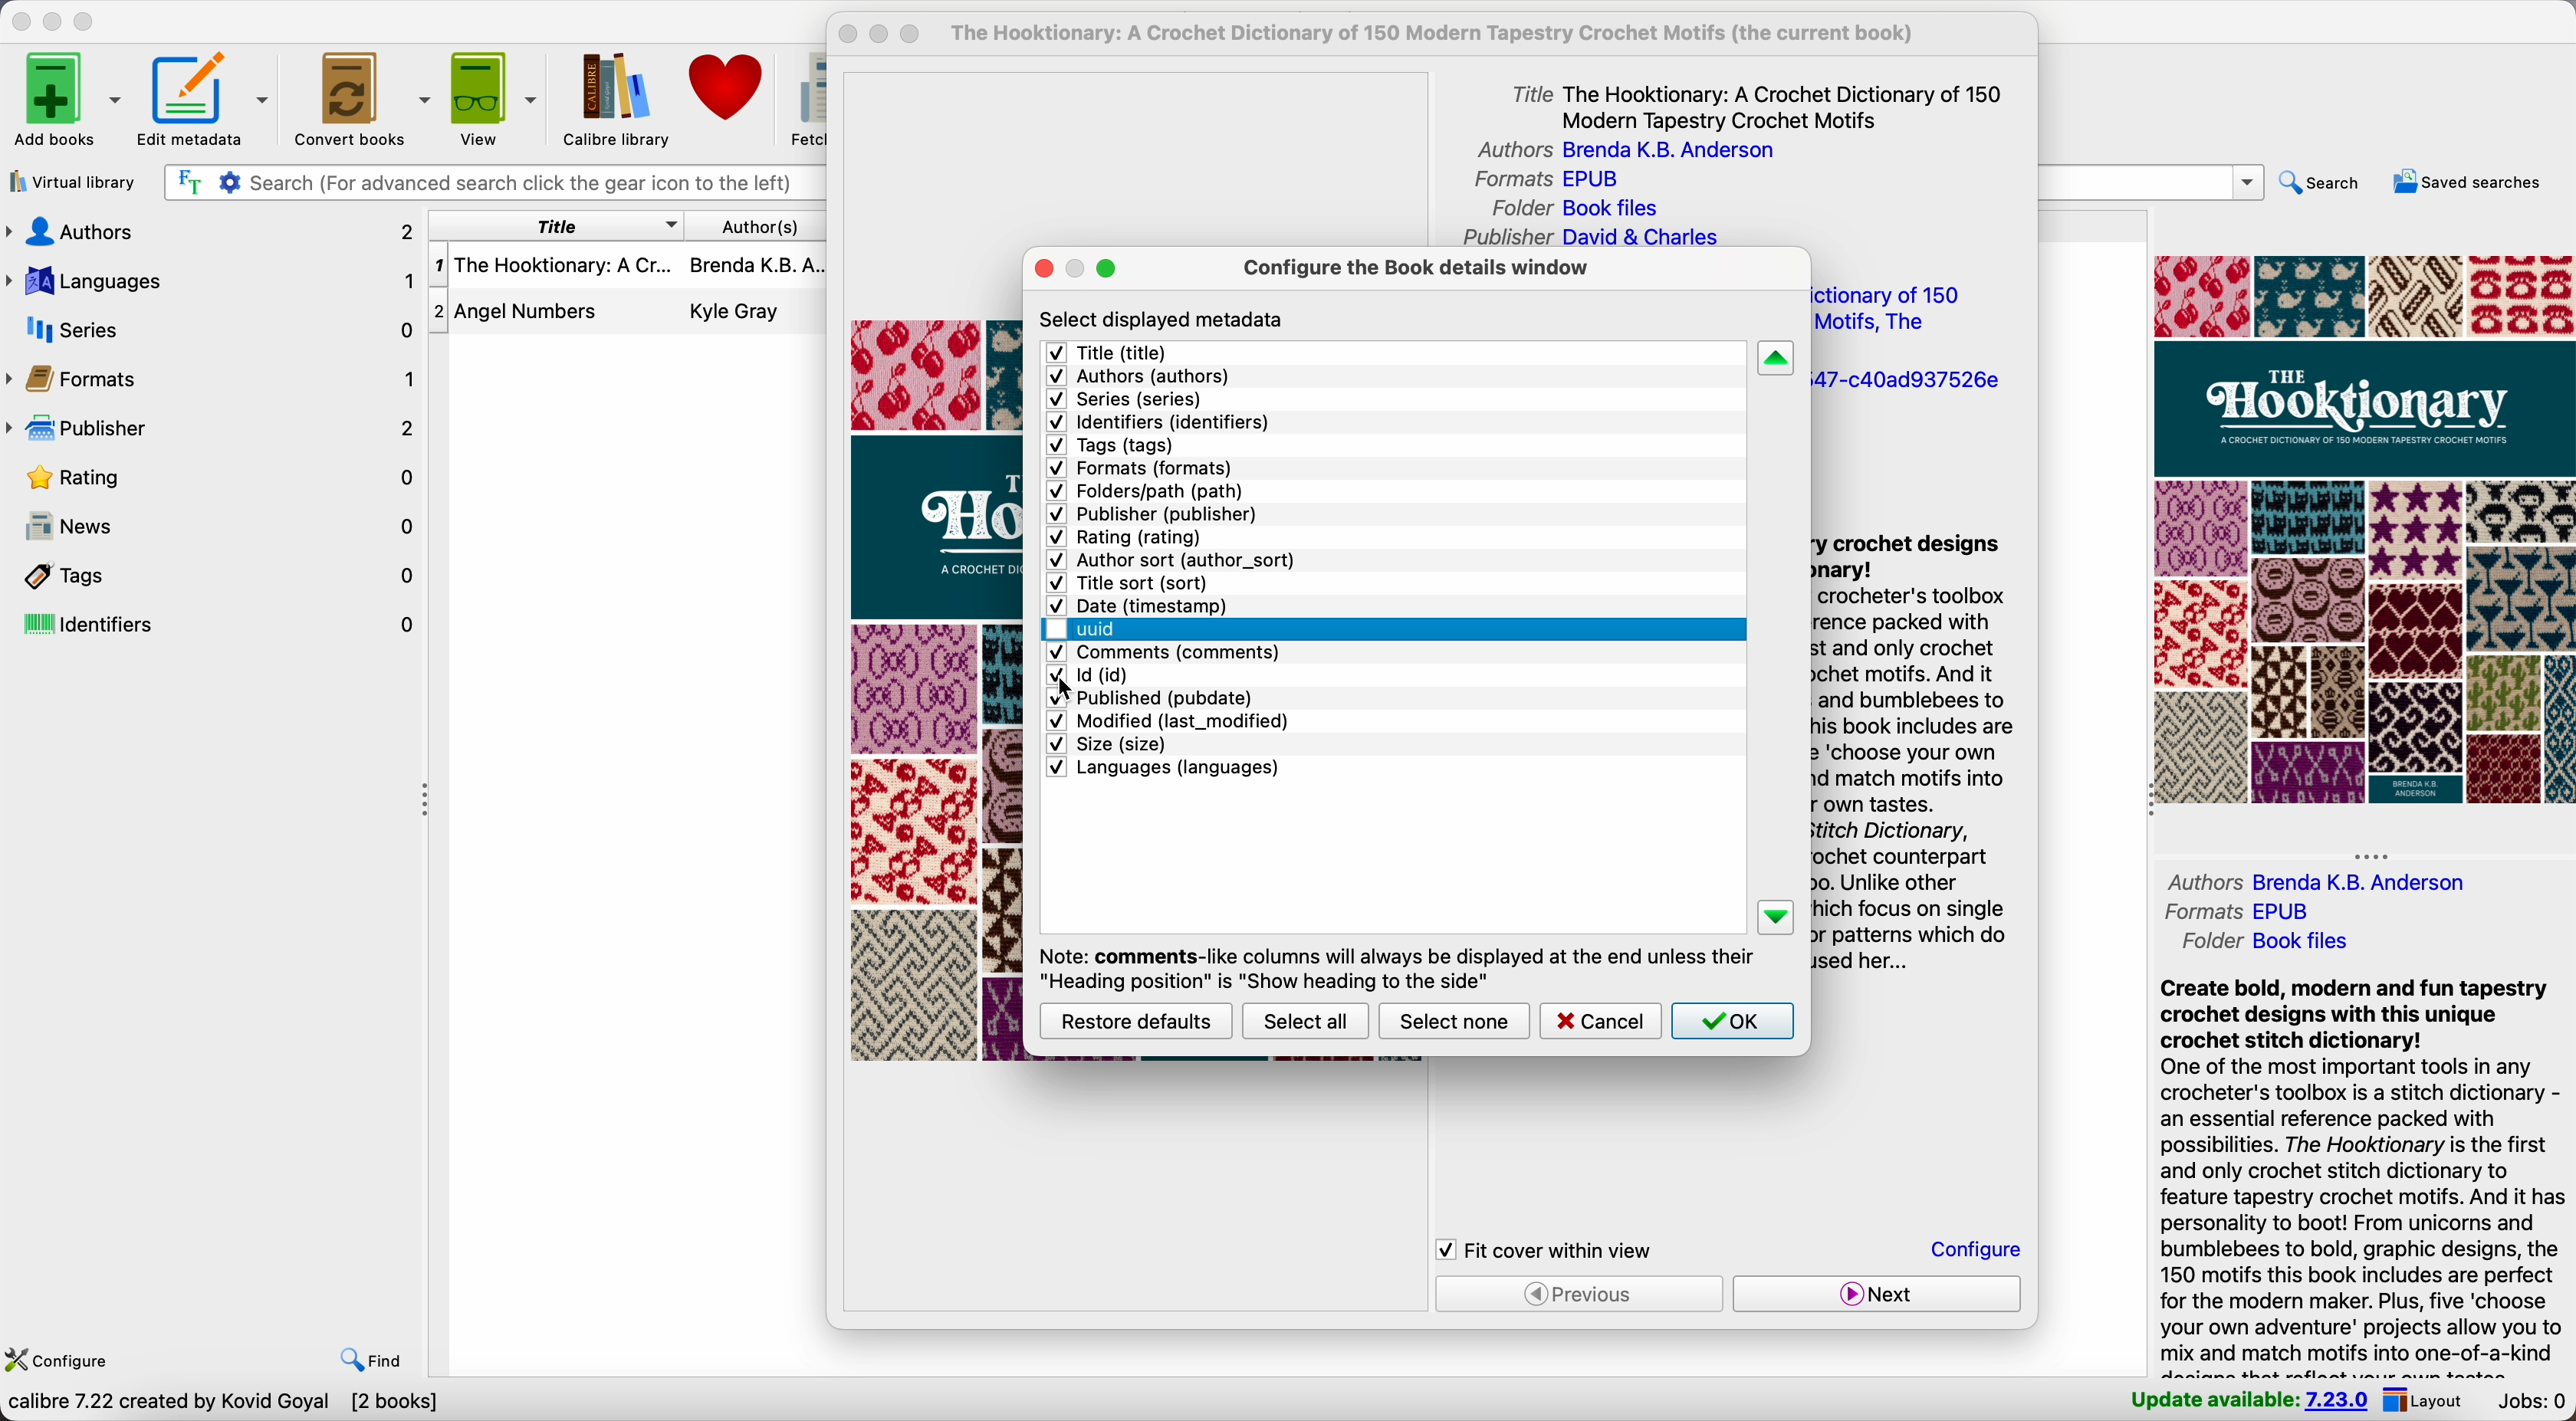 The image size is (2576, 1421). What do you see at coordinates (1914, 758) in the screenshot?
I see `synopsis` at bounding box center [1914, 758].